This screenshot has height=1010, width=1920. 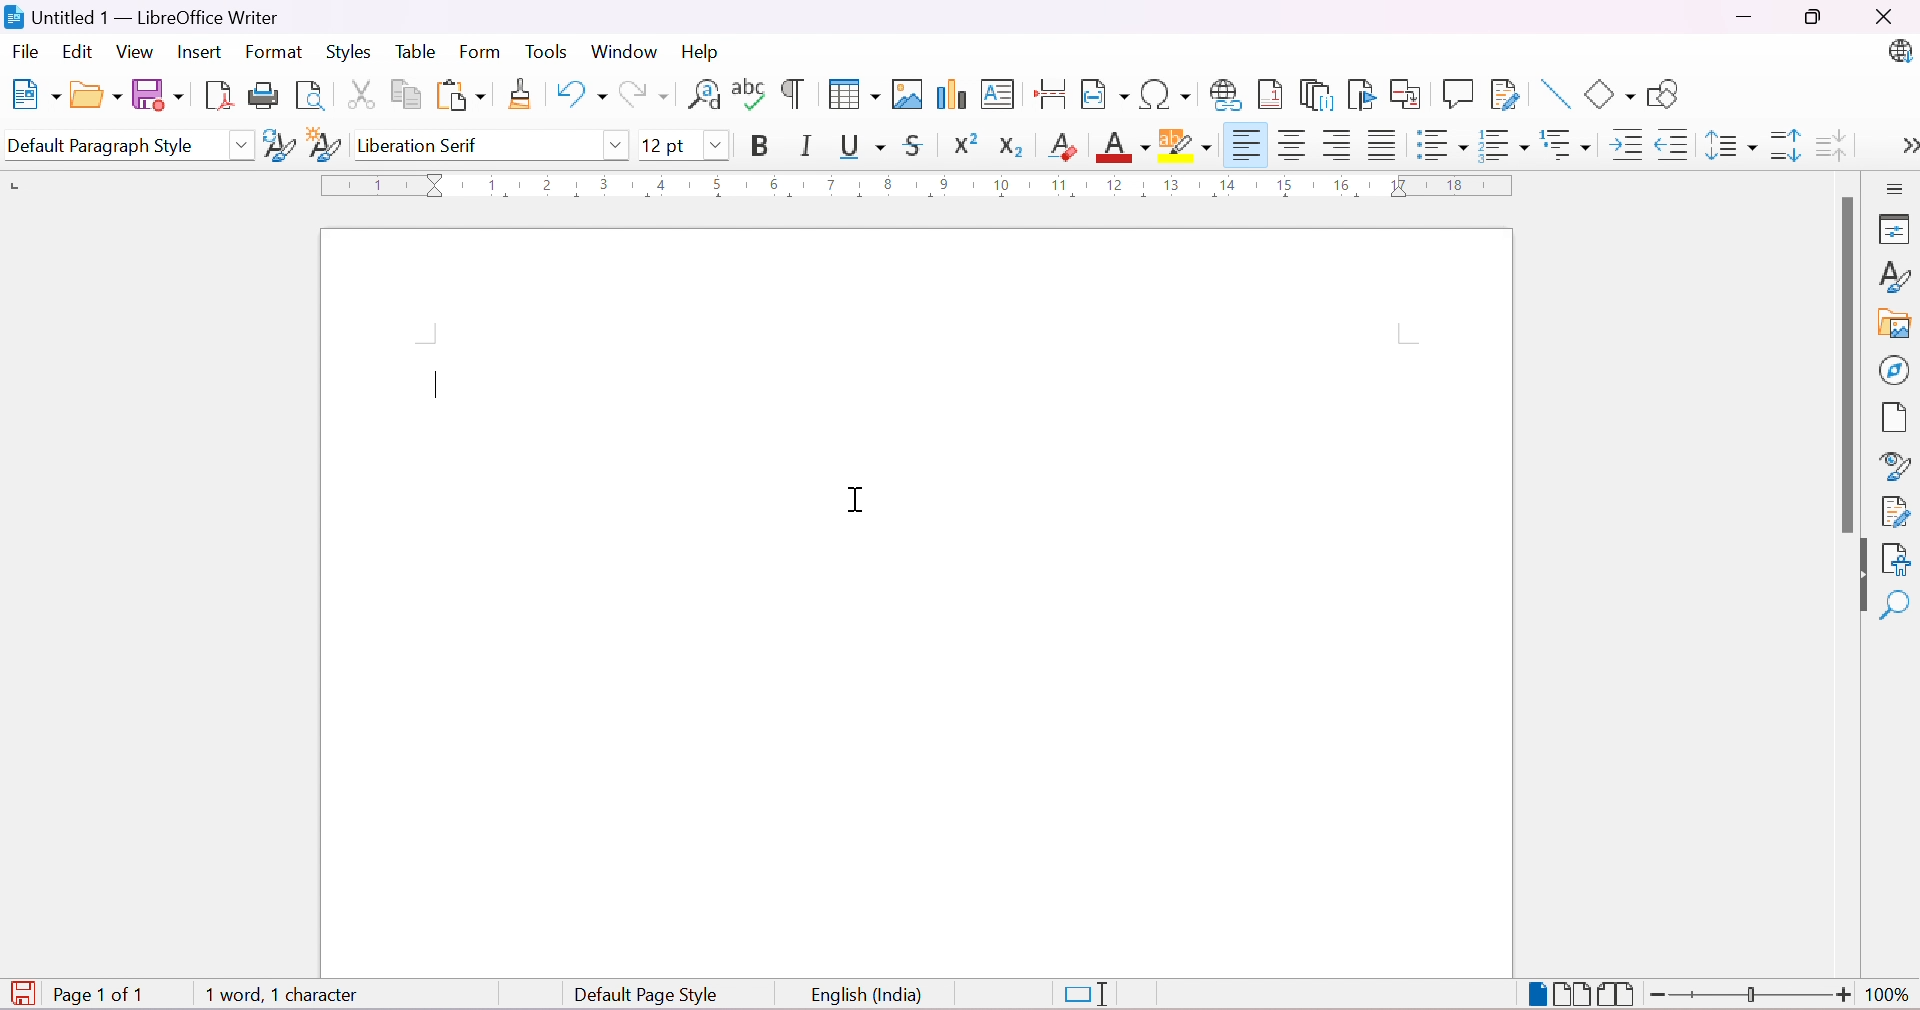 I want to click on Insert Hyperlink, so click(x=1223, y=93).